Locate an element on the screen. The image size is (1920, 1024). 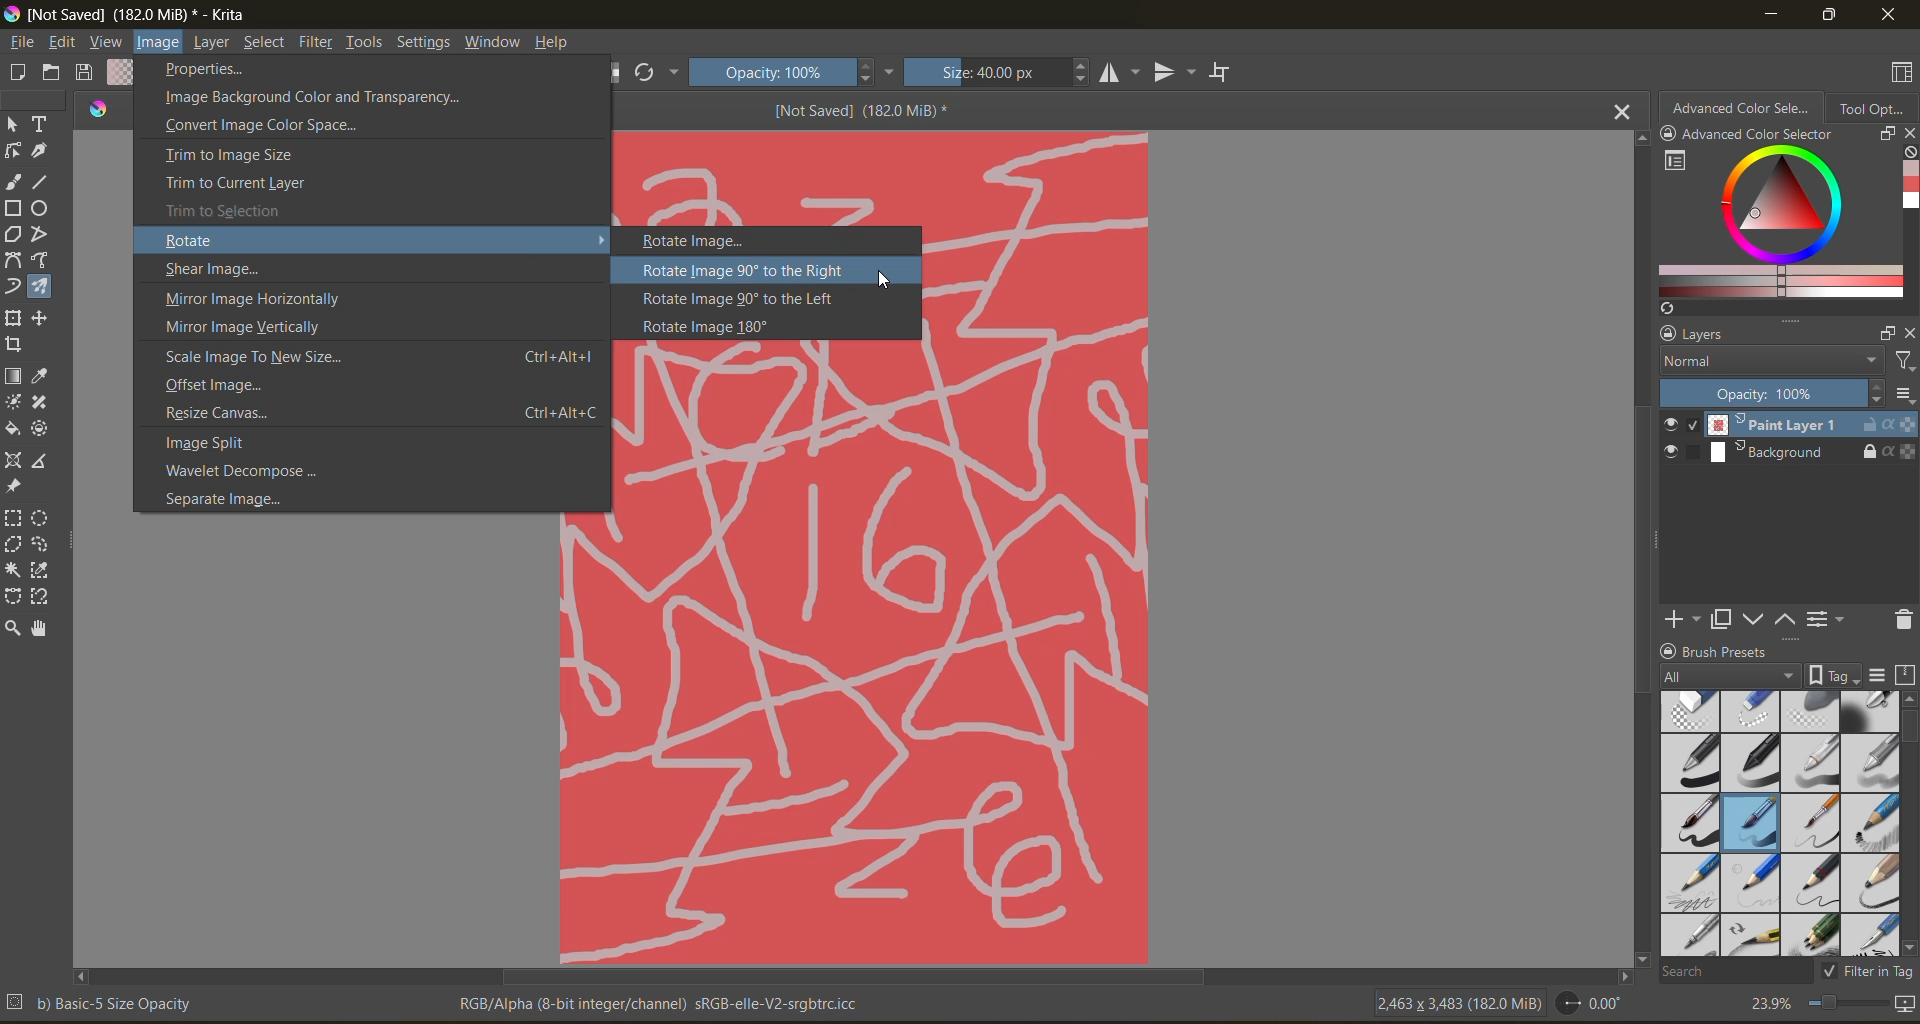
filter in tag is located at coordinates (1864, 973).